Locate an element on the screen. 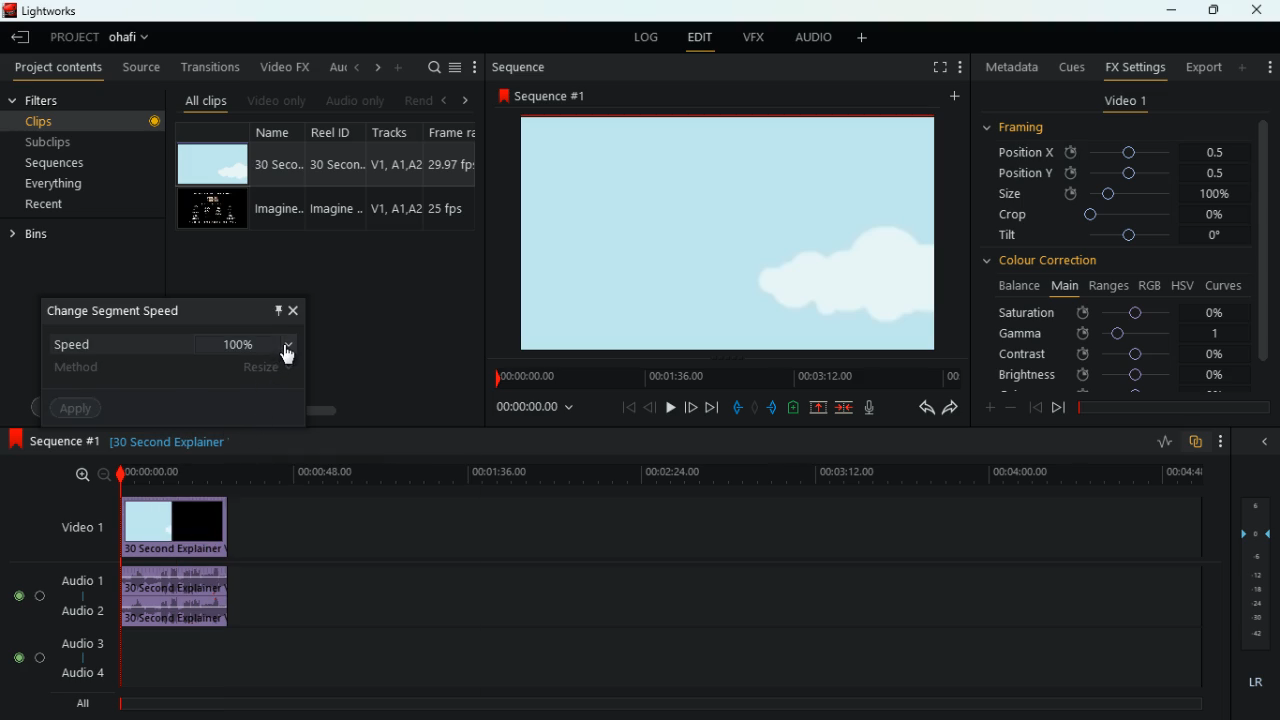  layers is located at coordinates (1253, 570).